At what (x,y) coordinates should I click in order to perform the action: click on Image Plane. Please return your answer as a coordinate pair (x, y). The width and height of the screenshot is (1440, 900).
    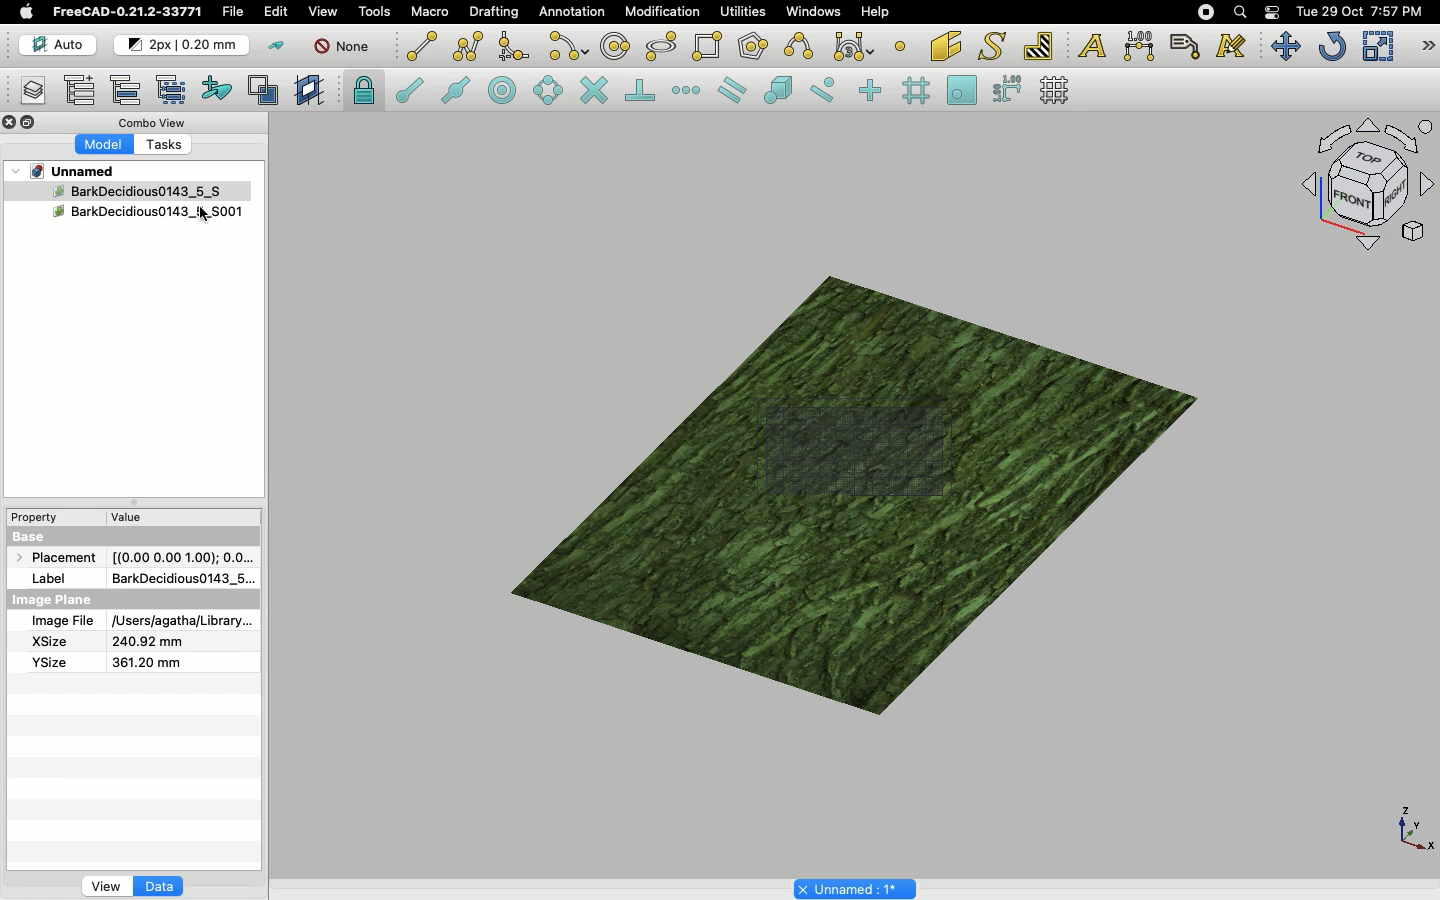
    Looking at the image, I should click on (54, 600).